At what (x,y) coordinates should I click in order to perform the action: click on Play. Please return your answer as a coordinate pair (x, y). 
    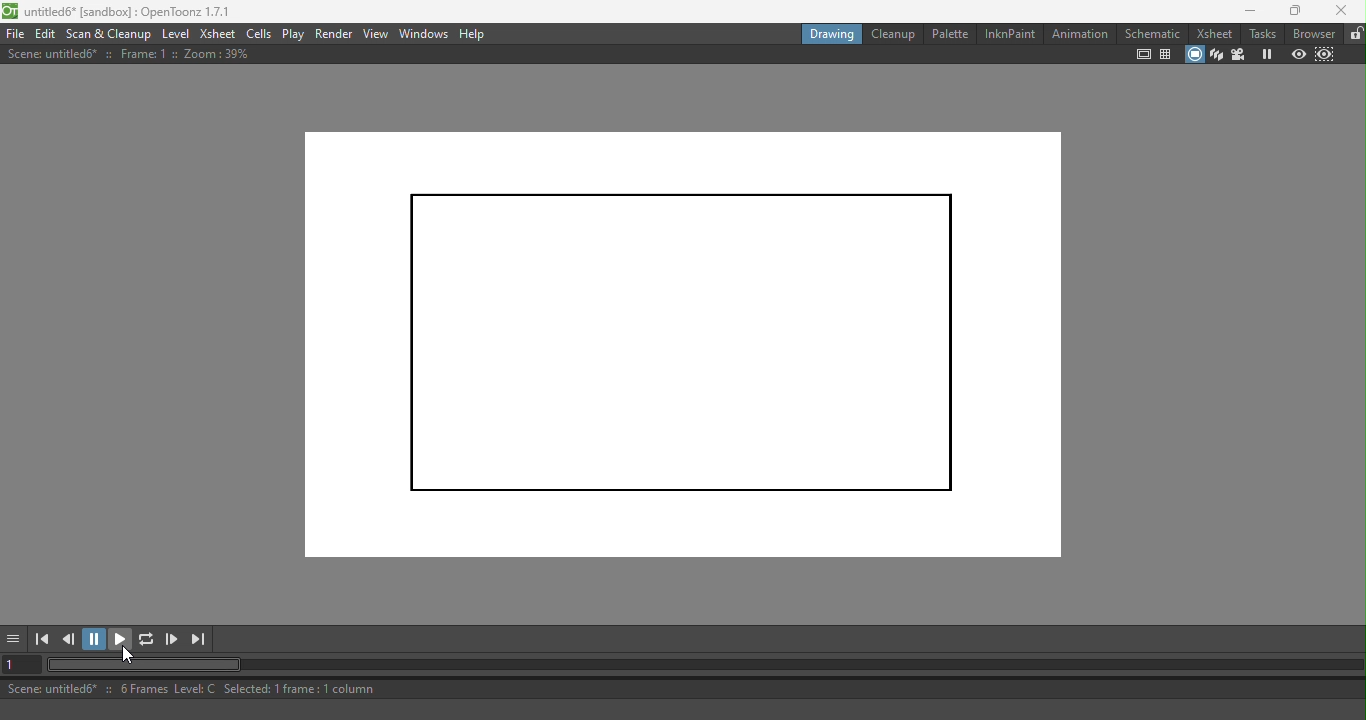
    Looking at the image, I should click on (293, 33).